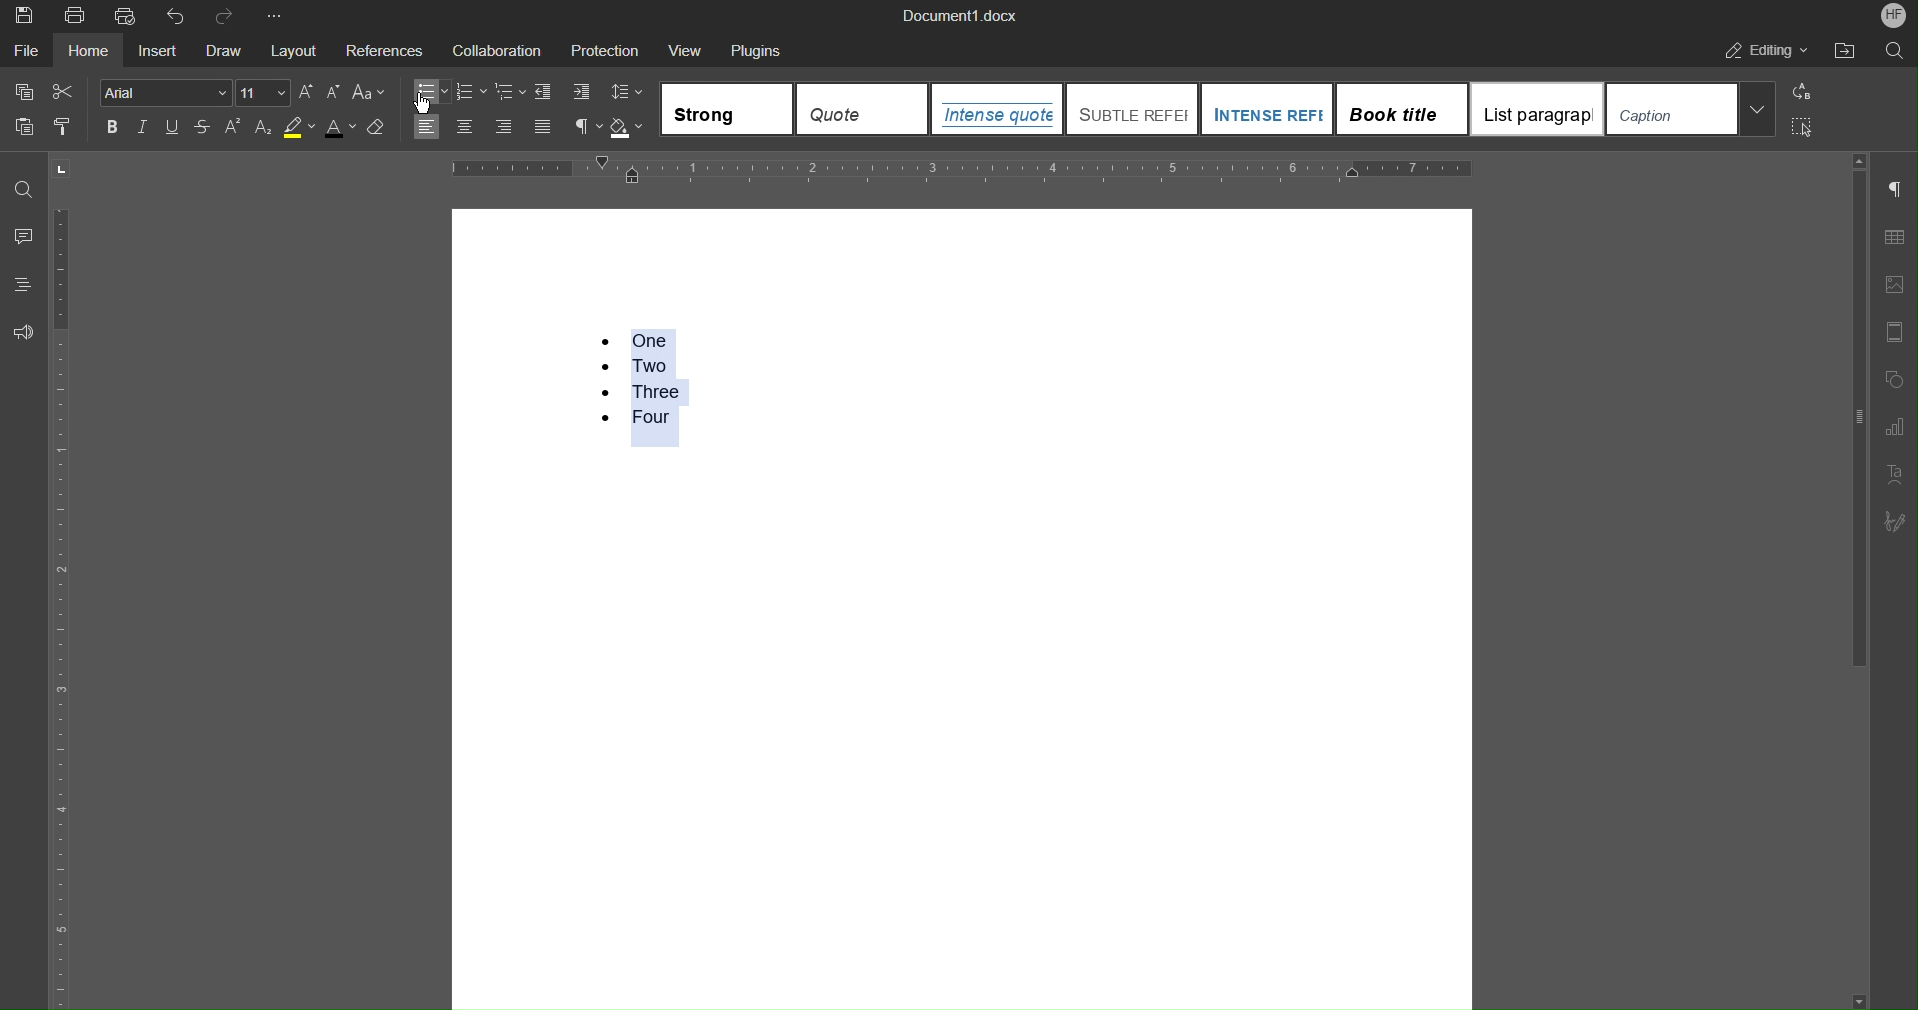  I want to click on Collaboration, so click(493, 48).